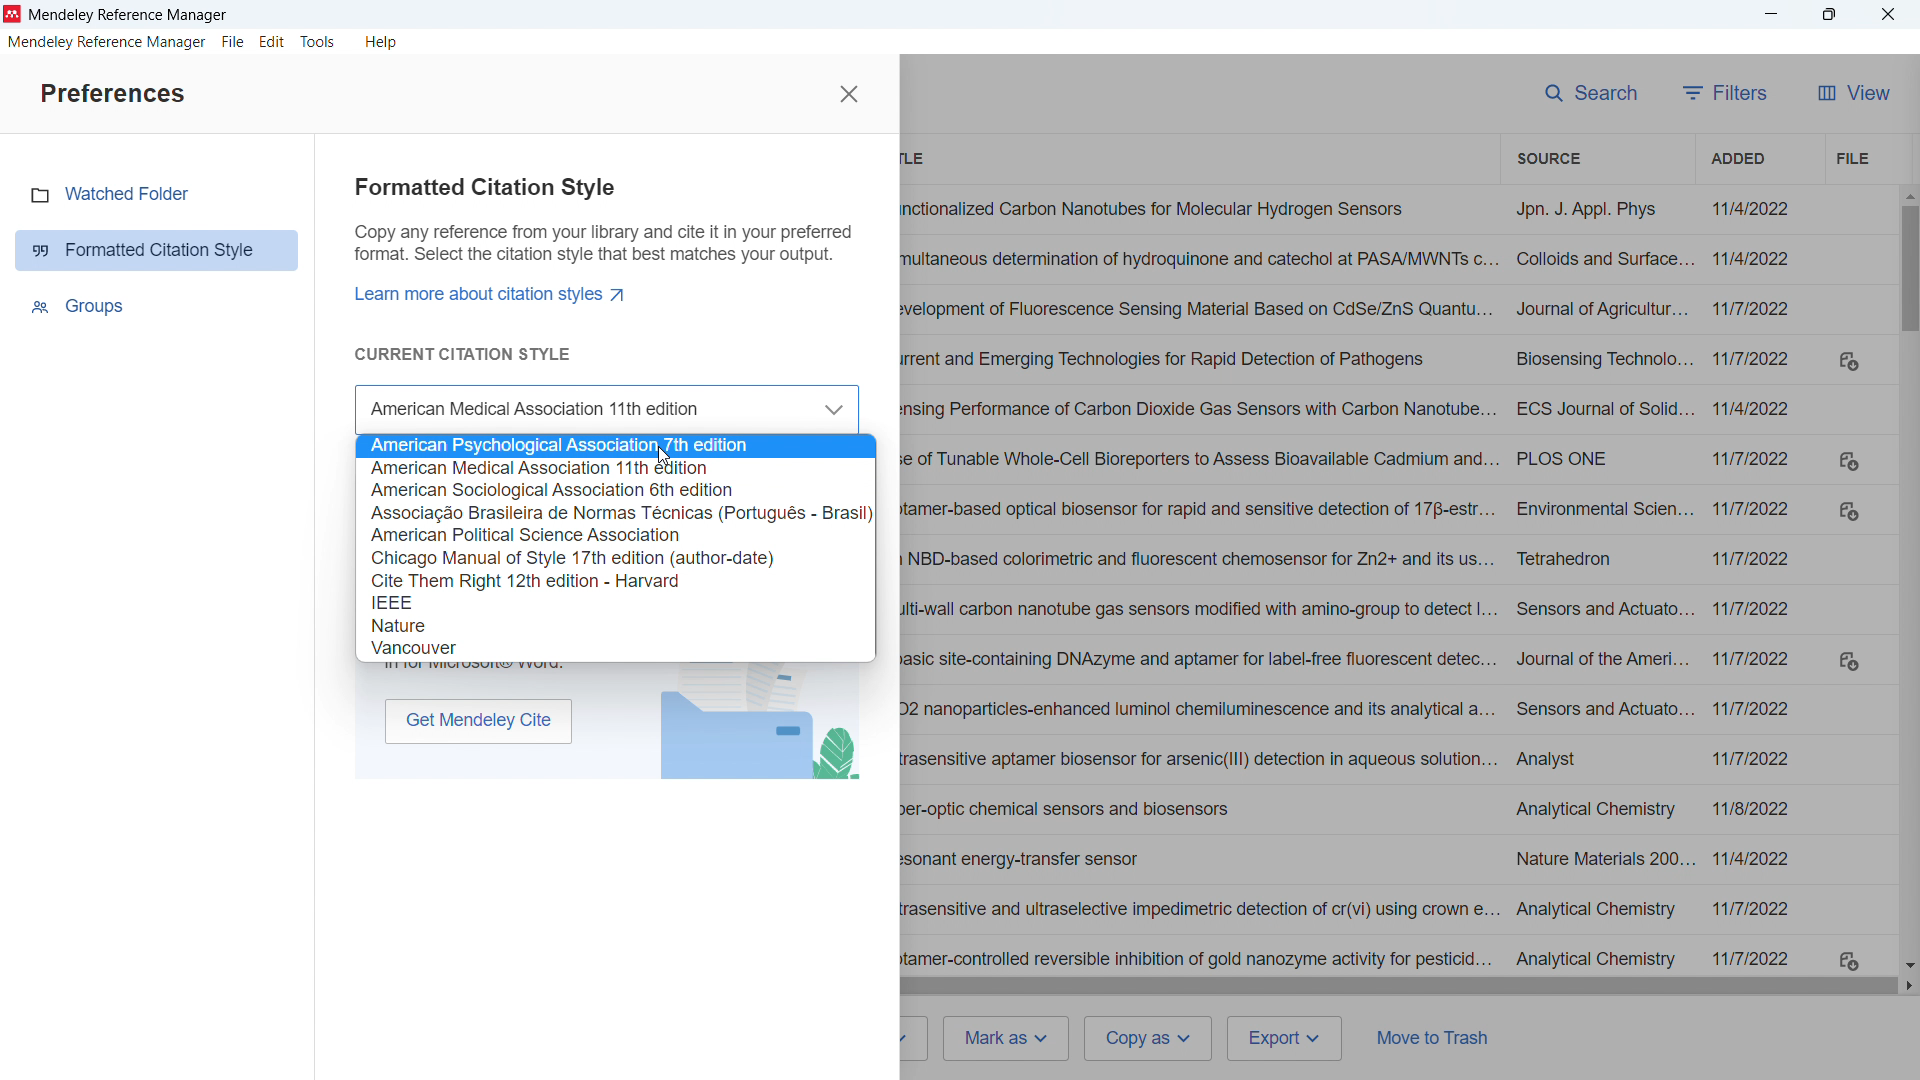 This screenshot has width=1920, height=1080. I want to click on associação brasileira de normas técnicas, so click(615, 512).